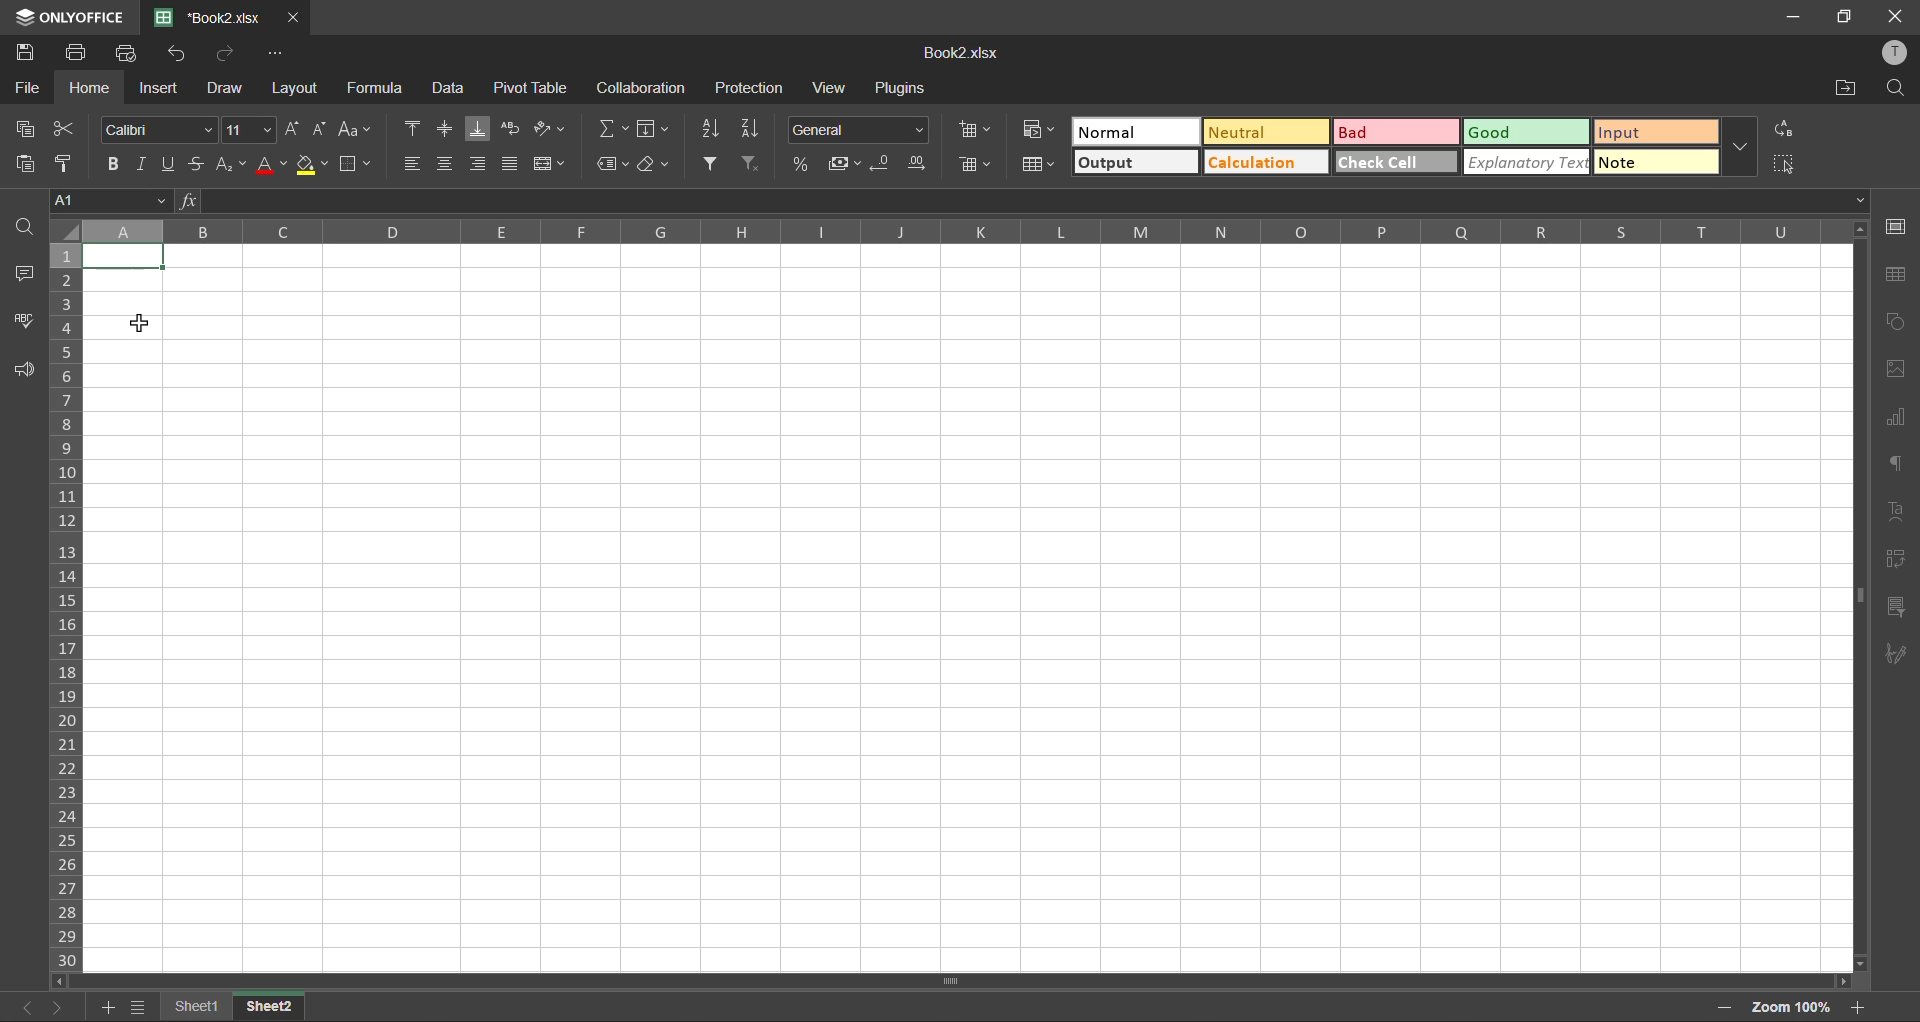 The height and width of the screenshot is (1022, 1920). What do you see at coordinates (29, 53) in the screenshot?
I see `save` at bounding box center [29, 53].